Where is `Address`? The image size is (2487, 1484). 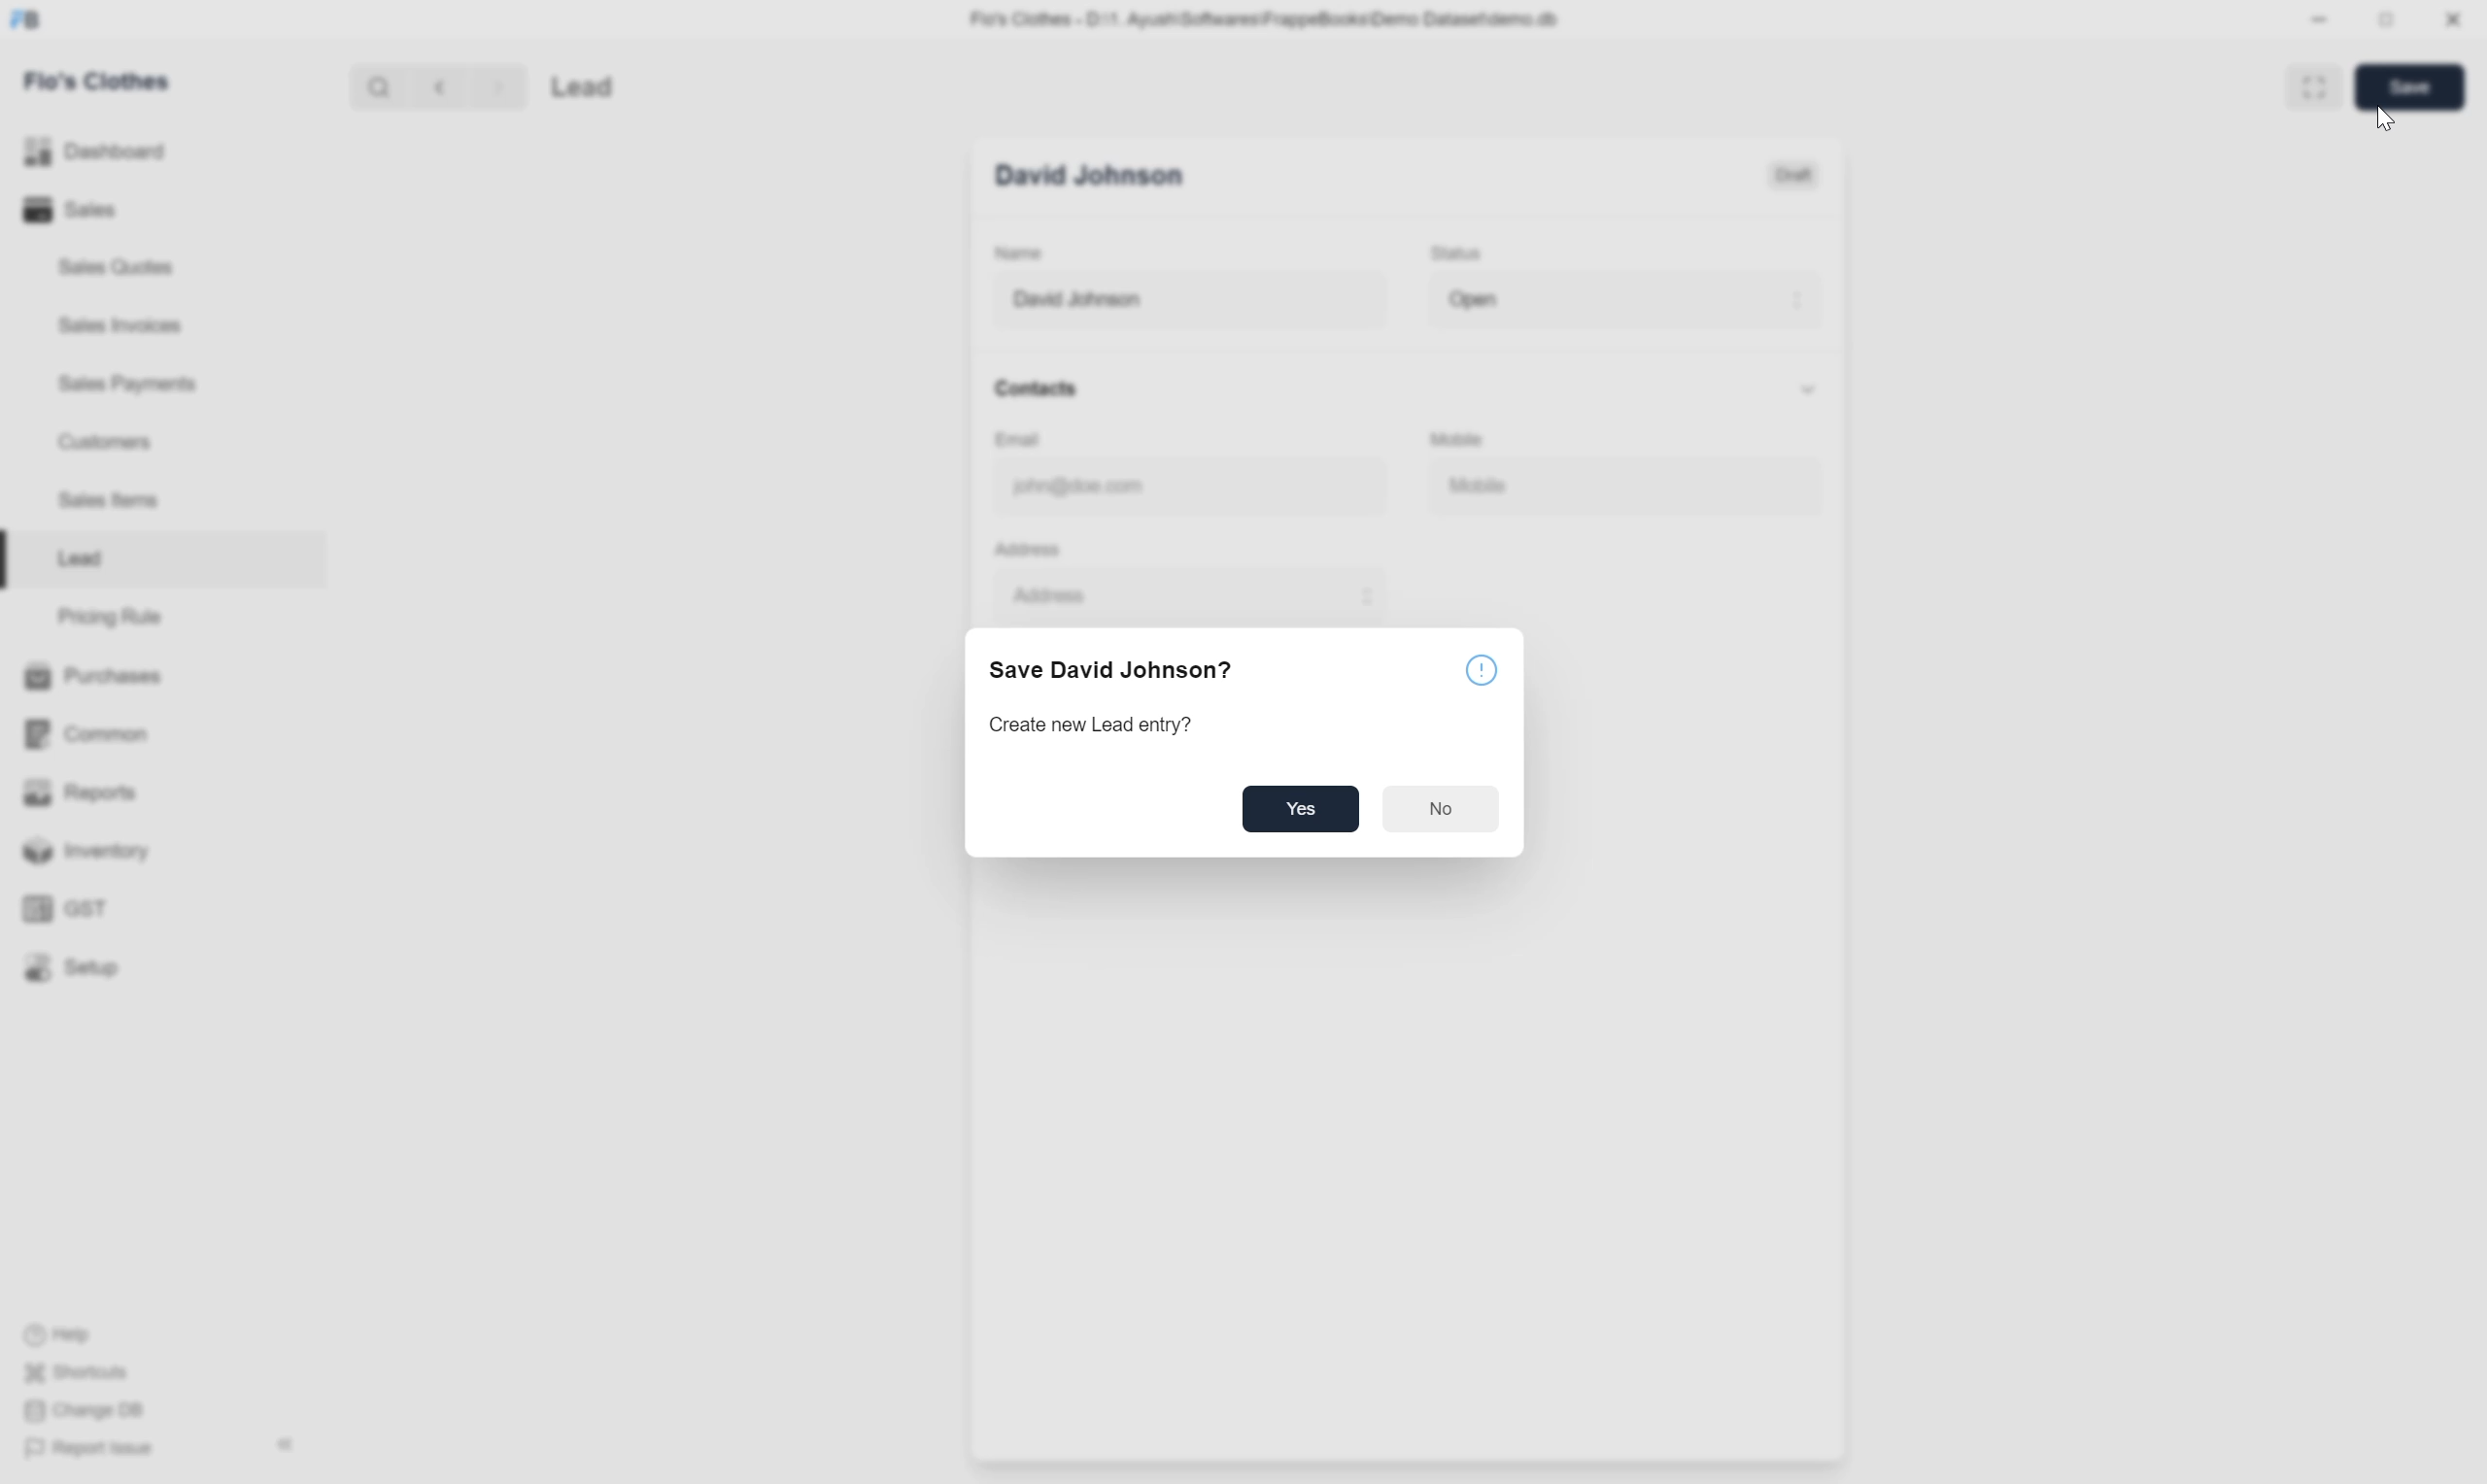
Address is located at coordinates (1025, 547).